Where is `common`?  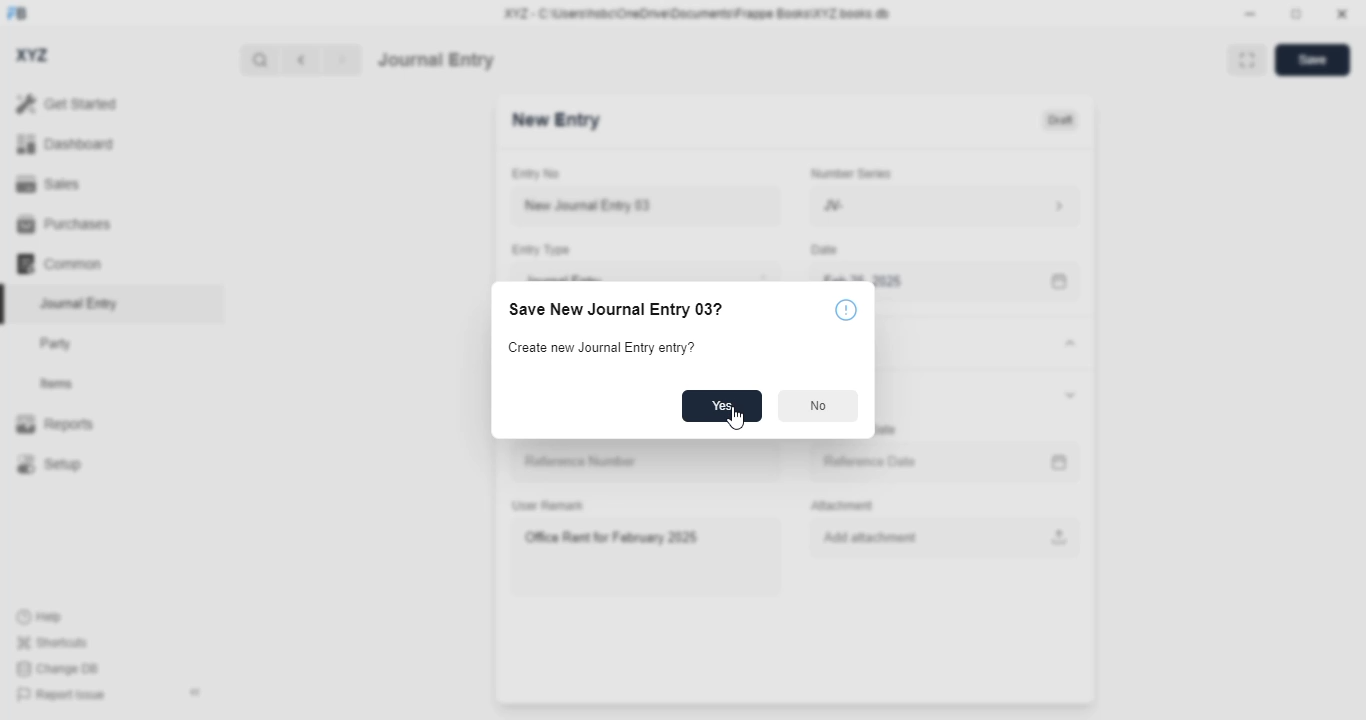
common is located at coordinates (59, 264).